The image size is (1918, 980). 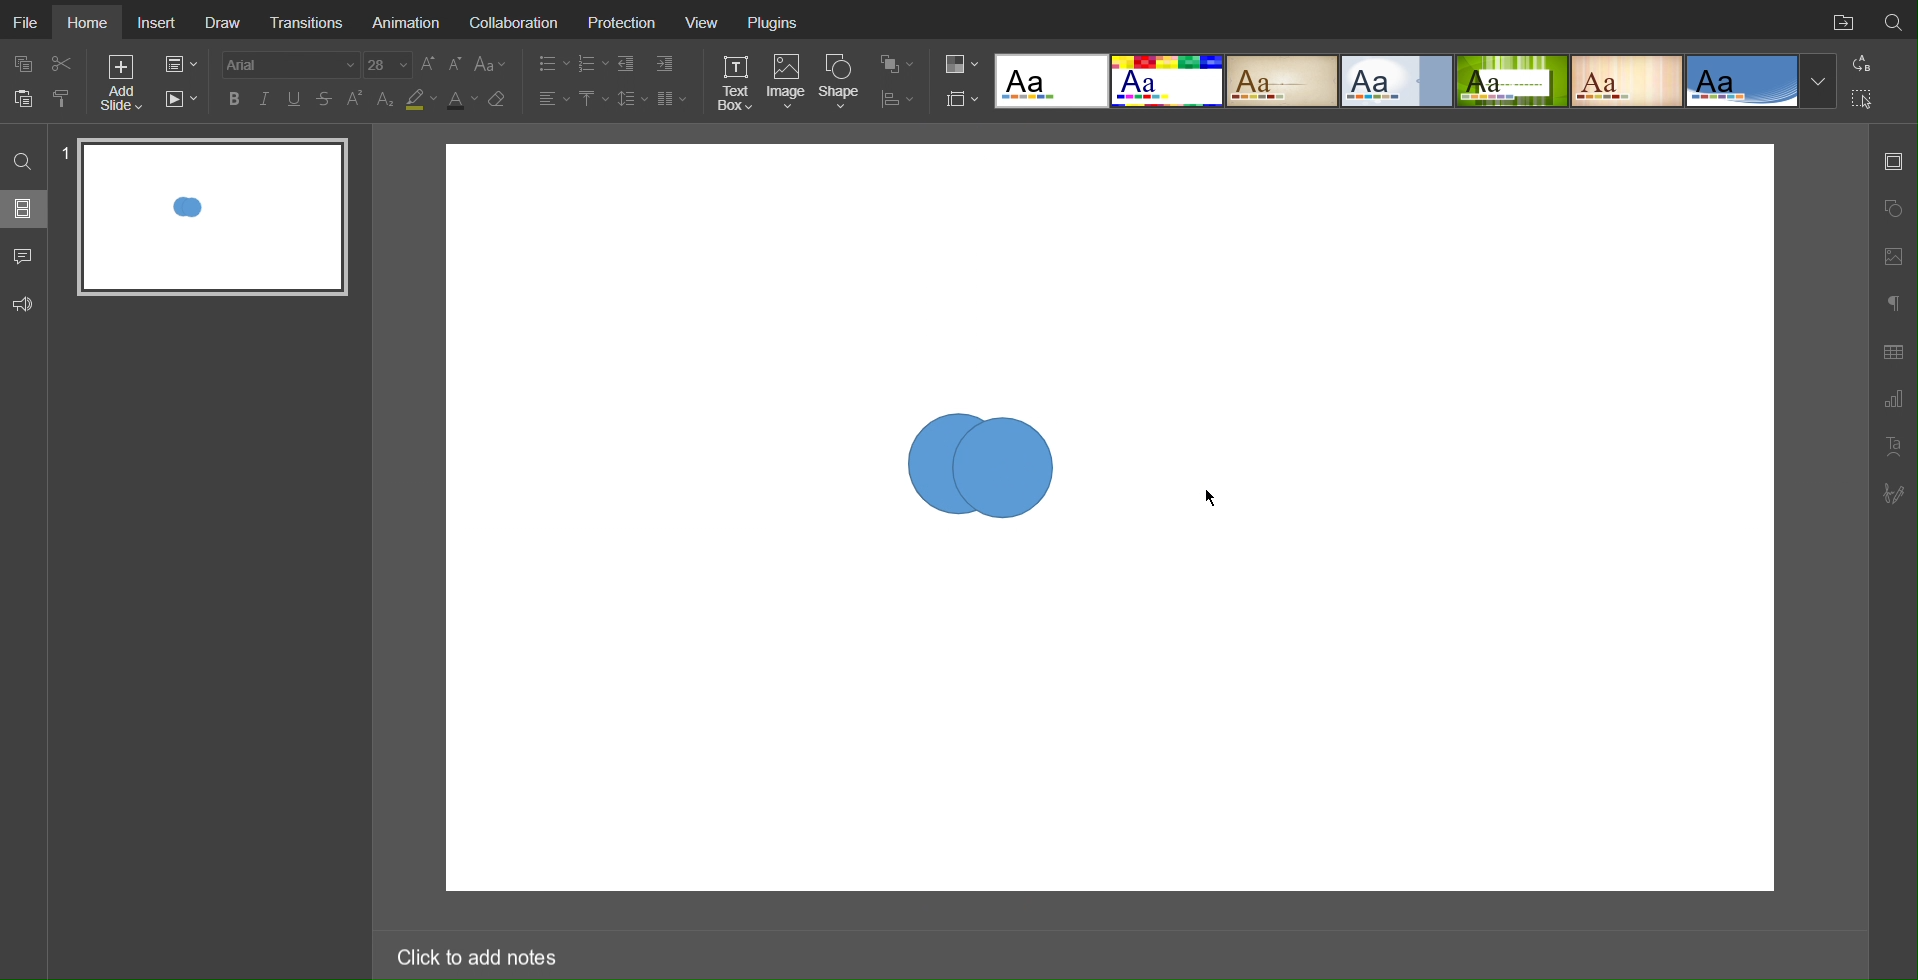 What do you see at coordinates (181, 99) in the screenshot?
I see `Playback Settings` at bounding box center [181, 99].